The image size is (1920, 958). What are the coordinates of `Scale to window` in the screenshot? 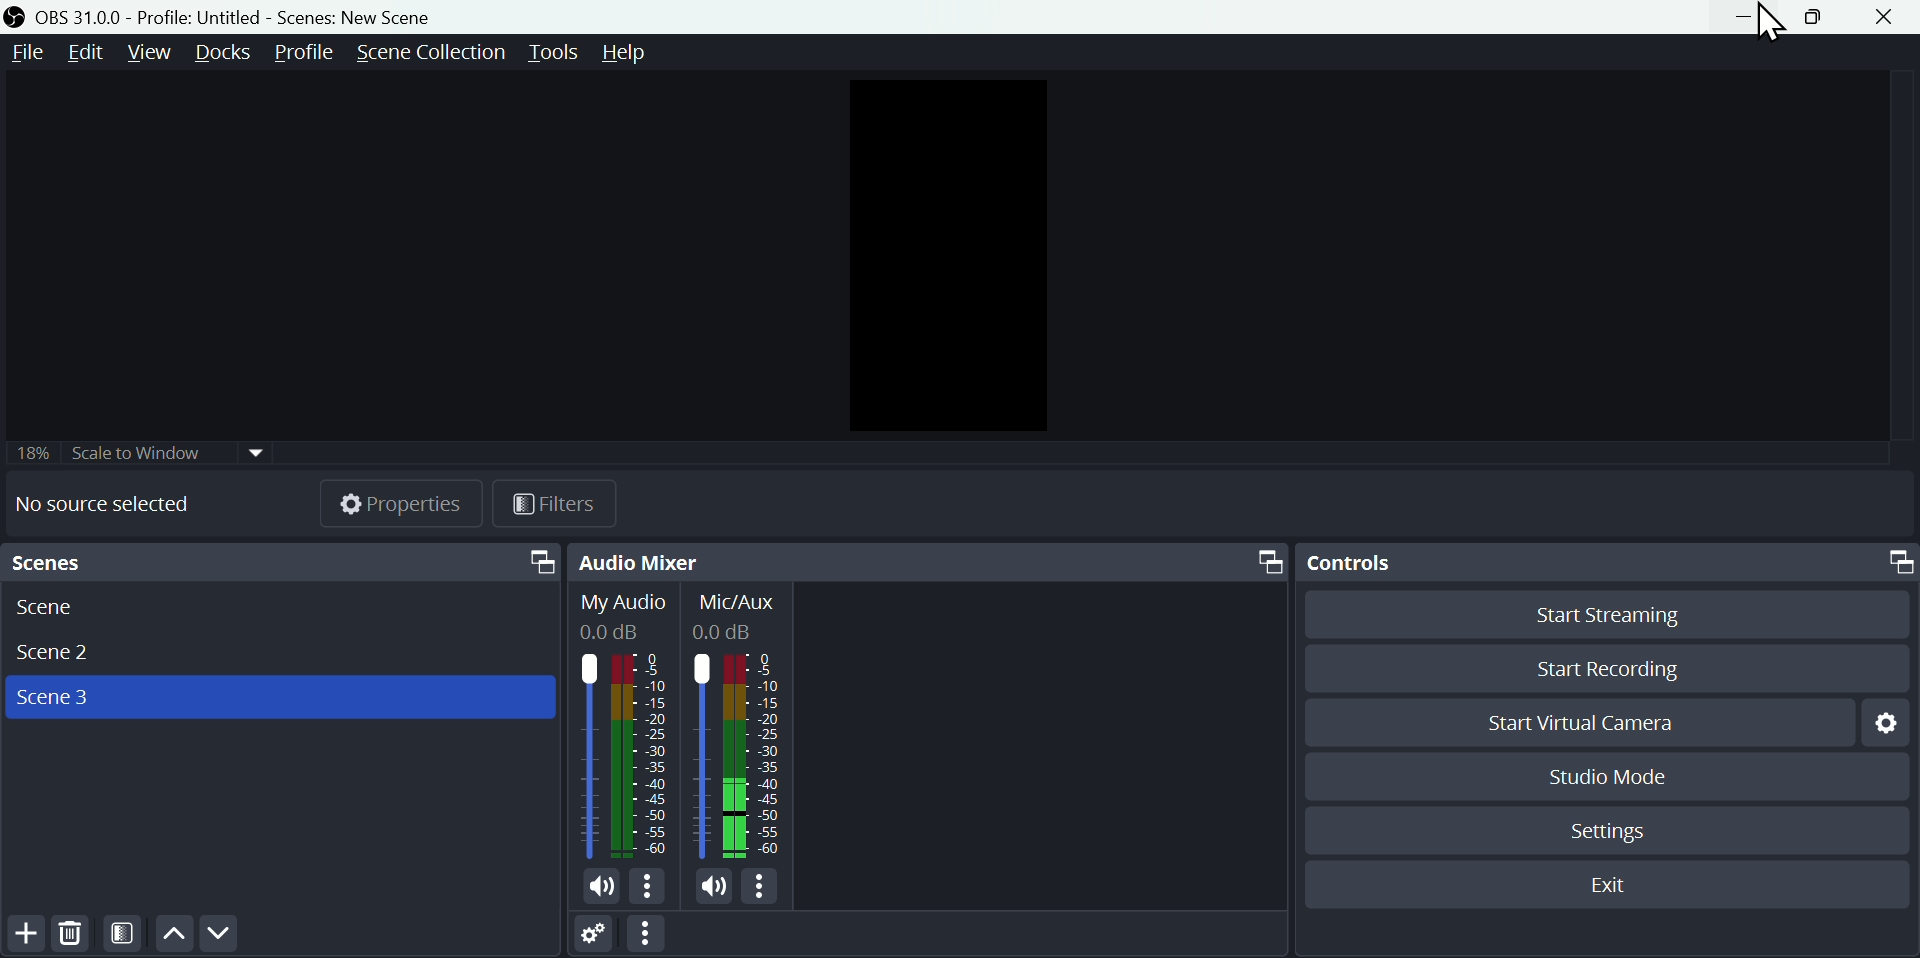 It's located at (186, 452).